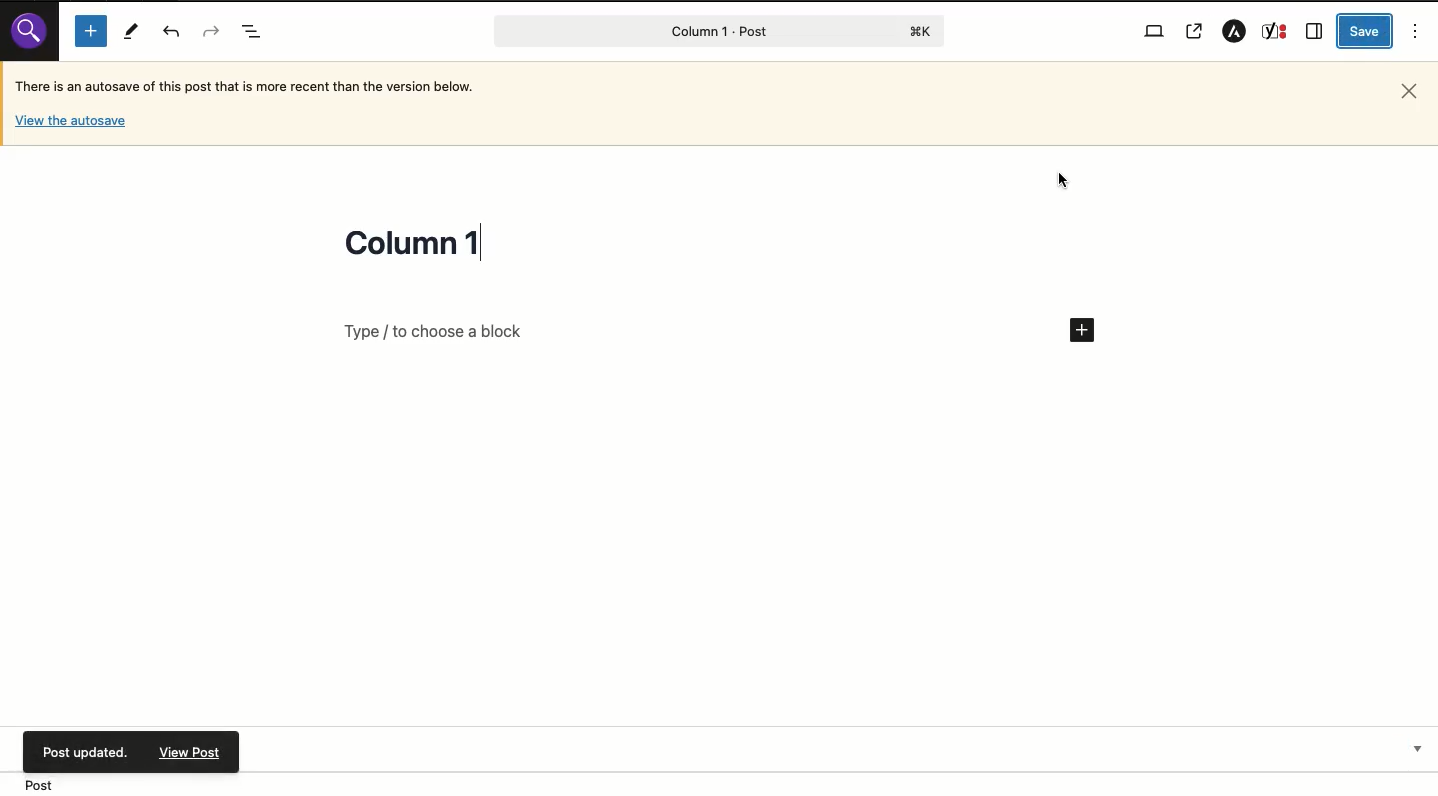 This screenshot has width=1438, height=796. Describe the element at coordinates (720, 31) in the screenshot. I see `Post` at that location.